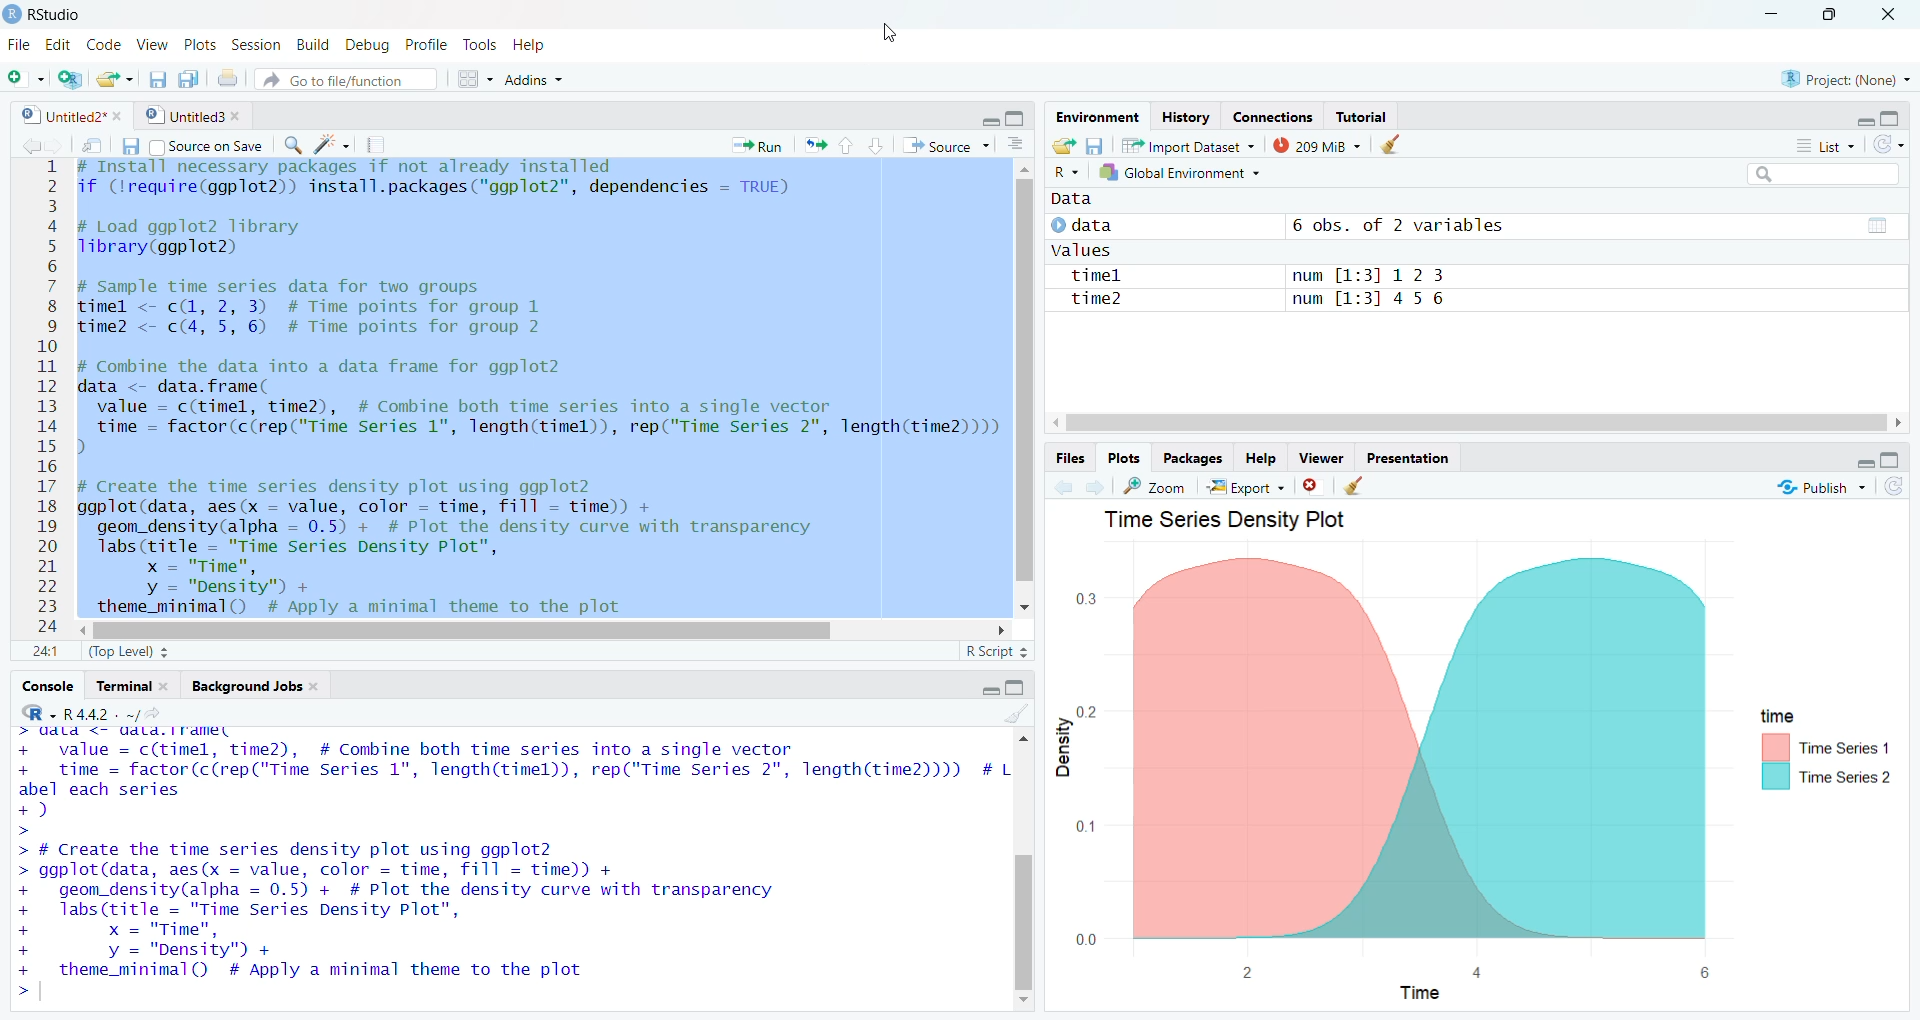 Image resolution: width=1920 pixels, height=1020 pixels. I want to click on File, so click(19, 44).